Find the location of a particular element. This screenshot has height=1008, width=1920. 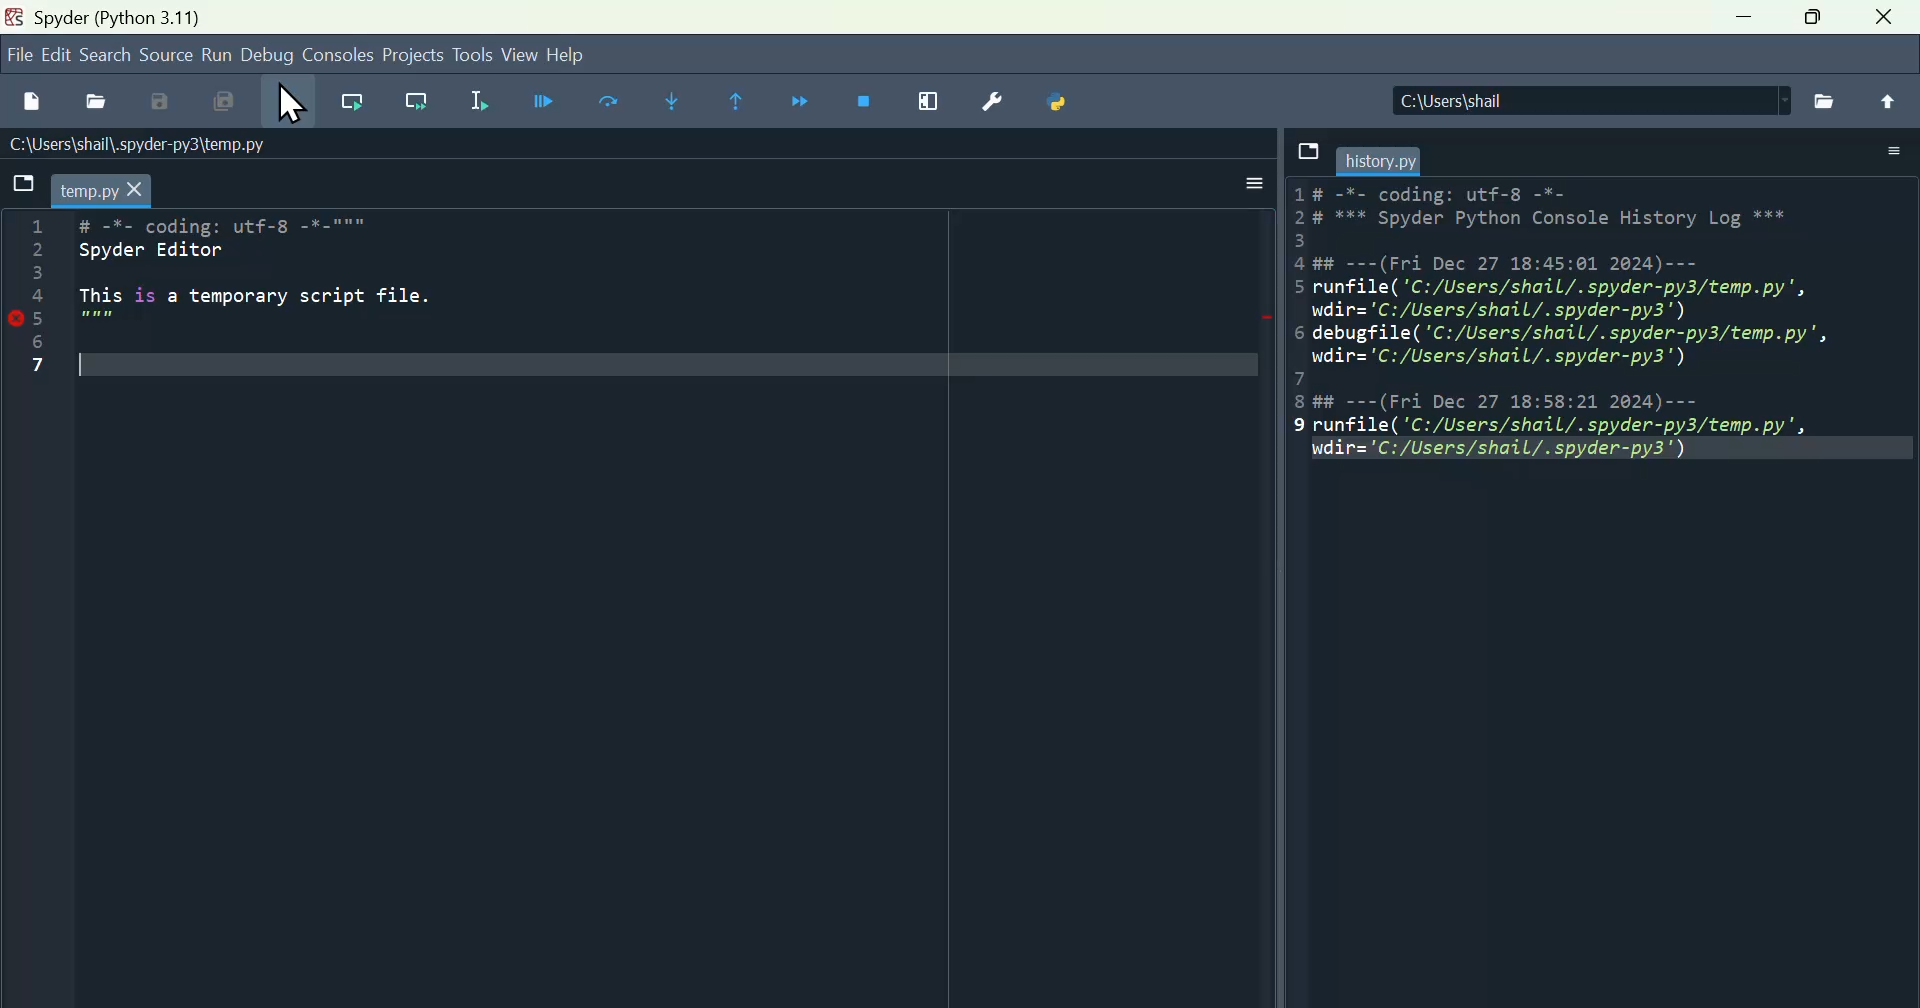

 is located at coordinates (222, 55).